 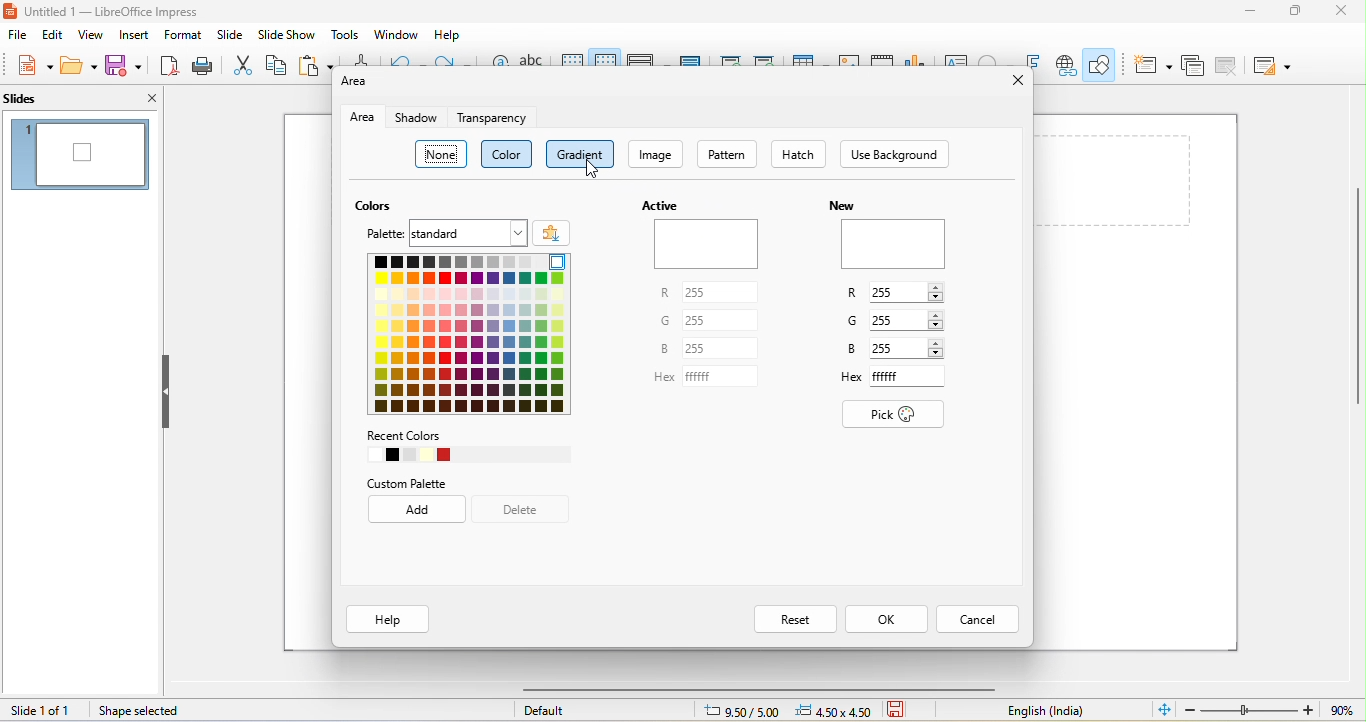 I want to click on new slide, so click(x=1152, y=65).